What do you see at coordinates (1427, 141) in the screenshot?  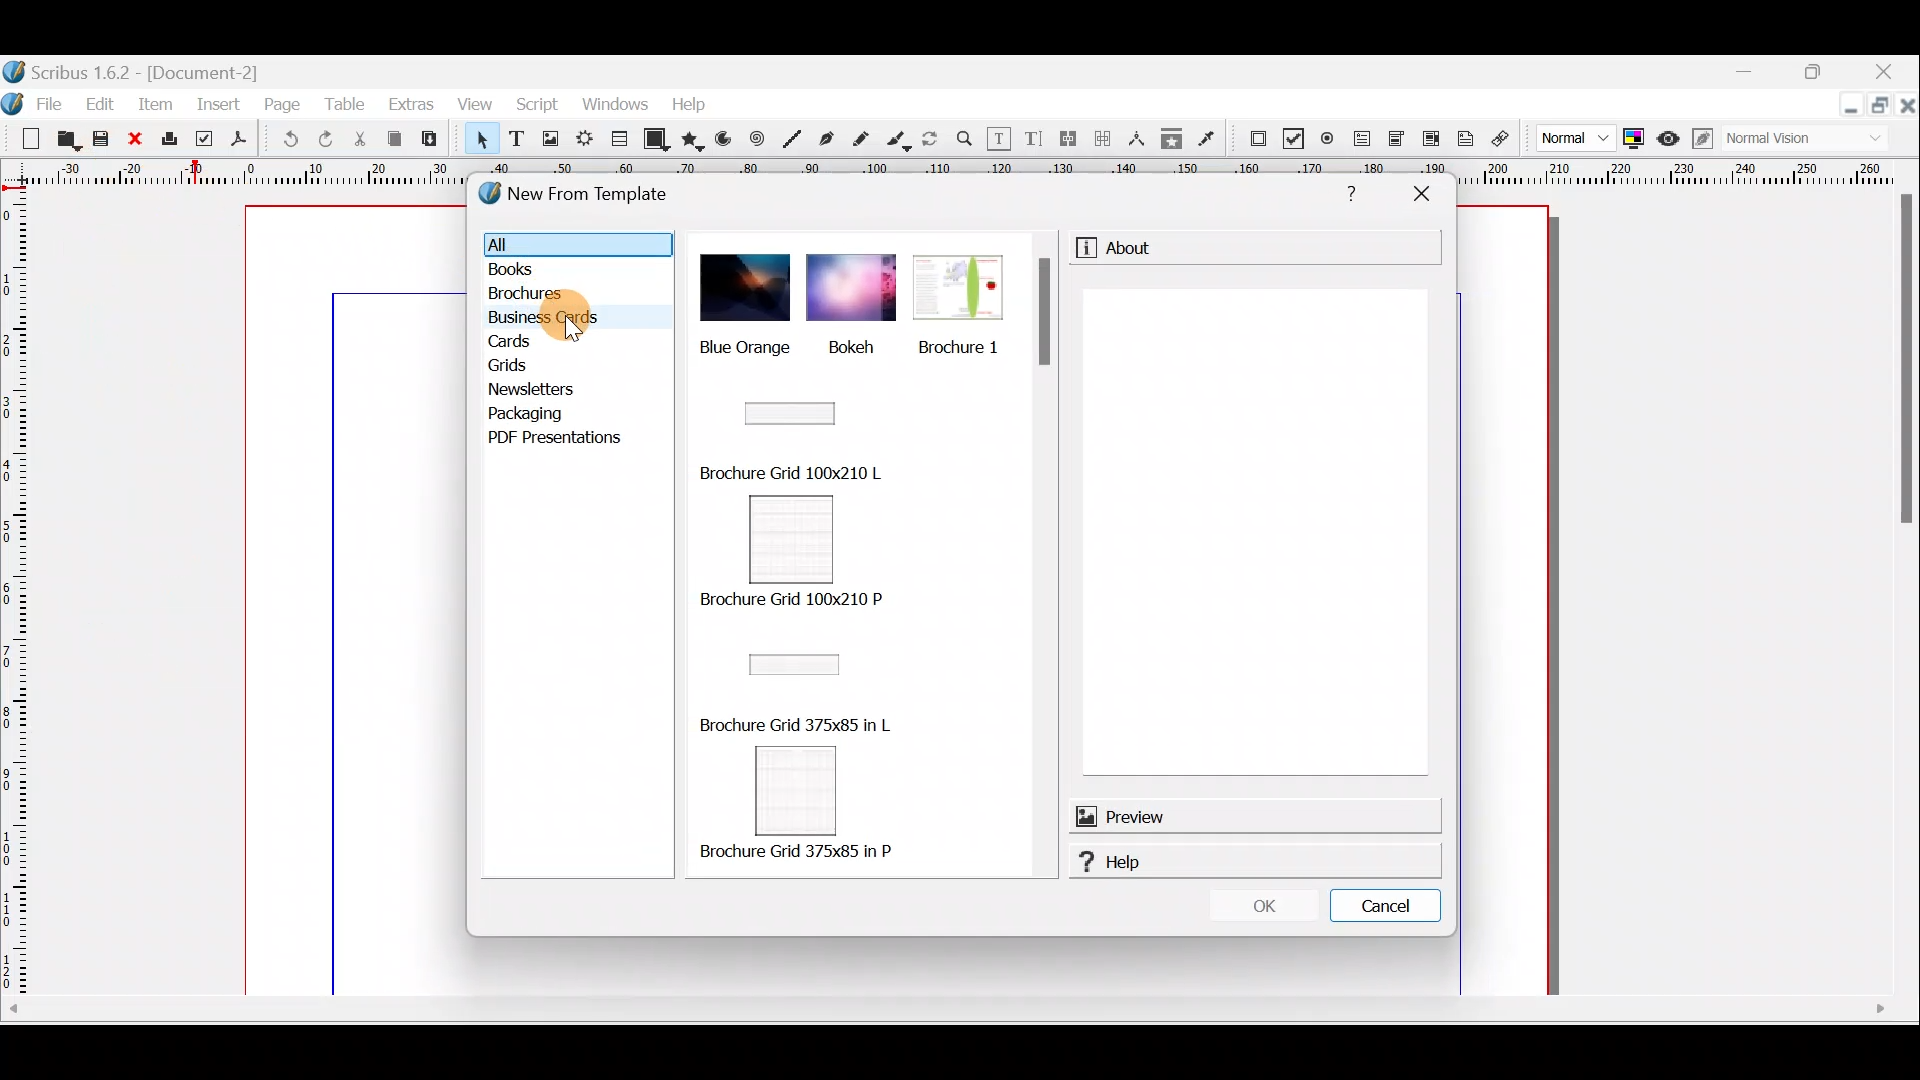 I see `PDF list box` at bounding box center [1427, 141].